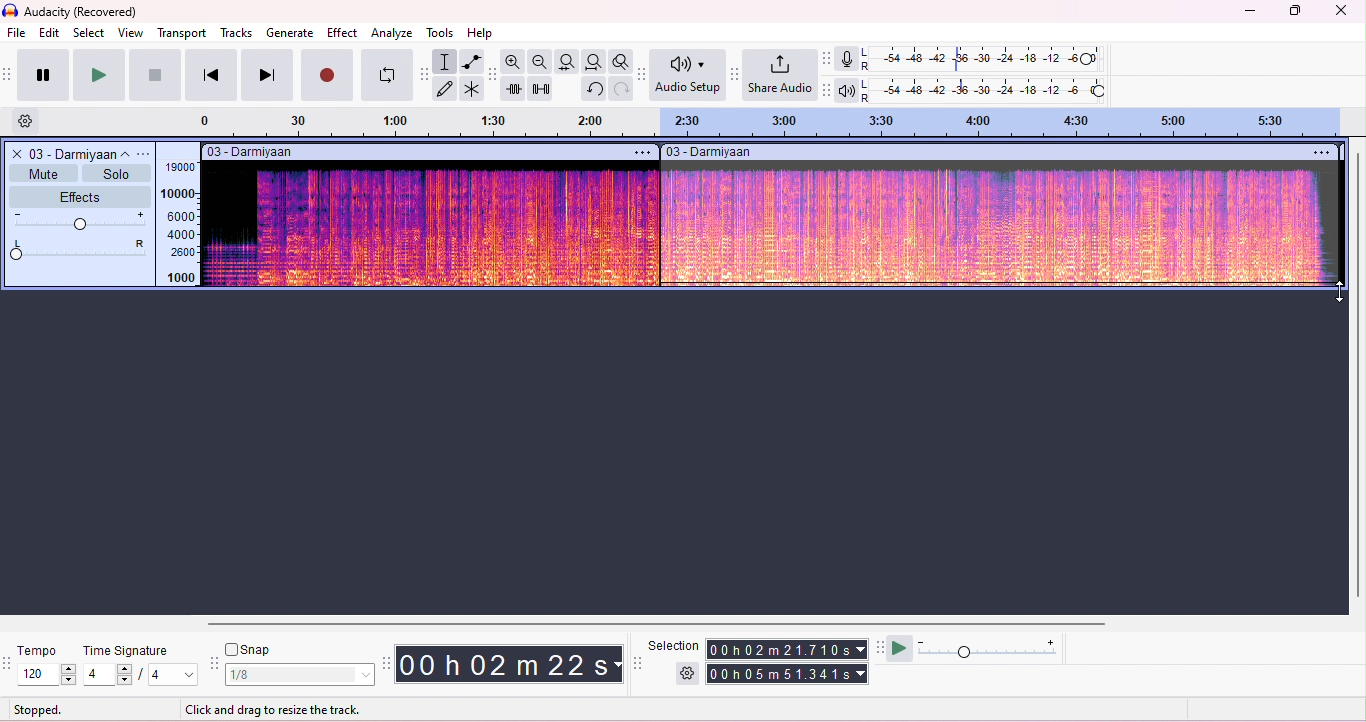 This screenshot has width=1366, height=722. I want to click on silence selection, so click(540, 89).